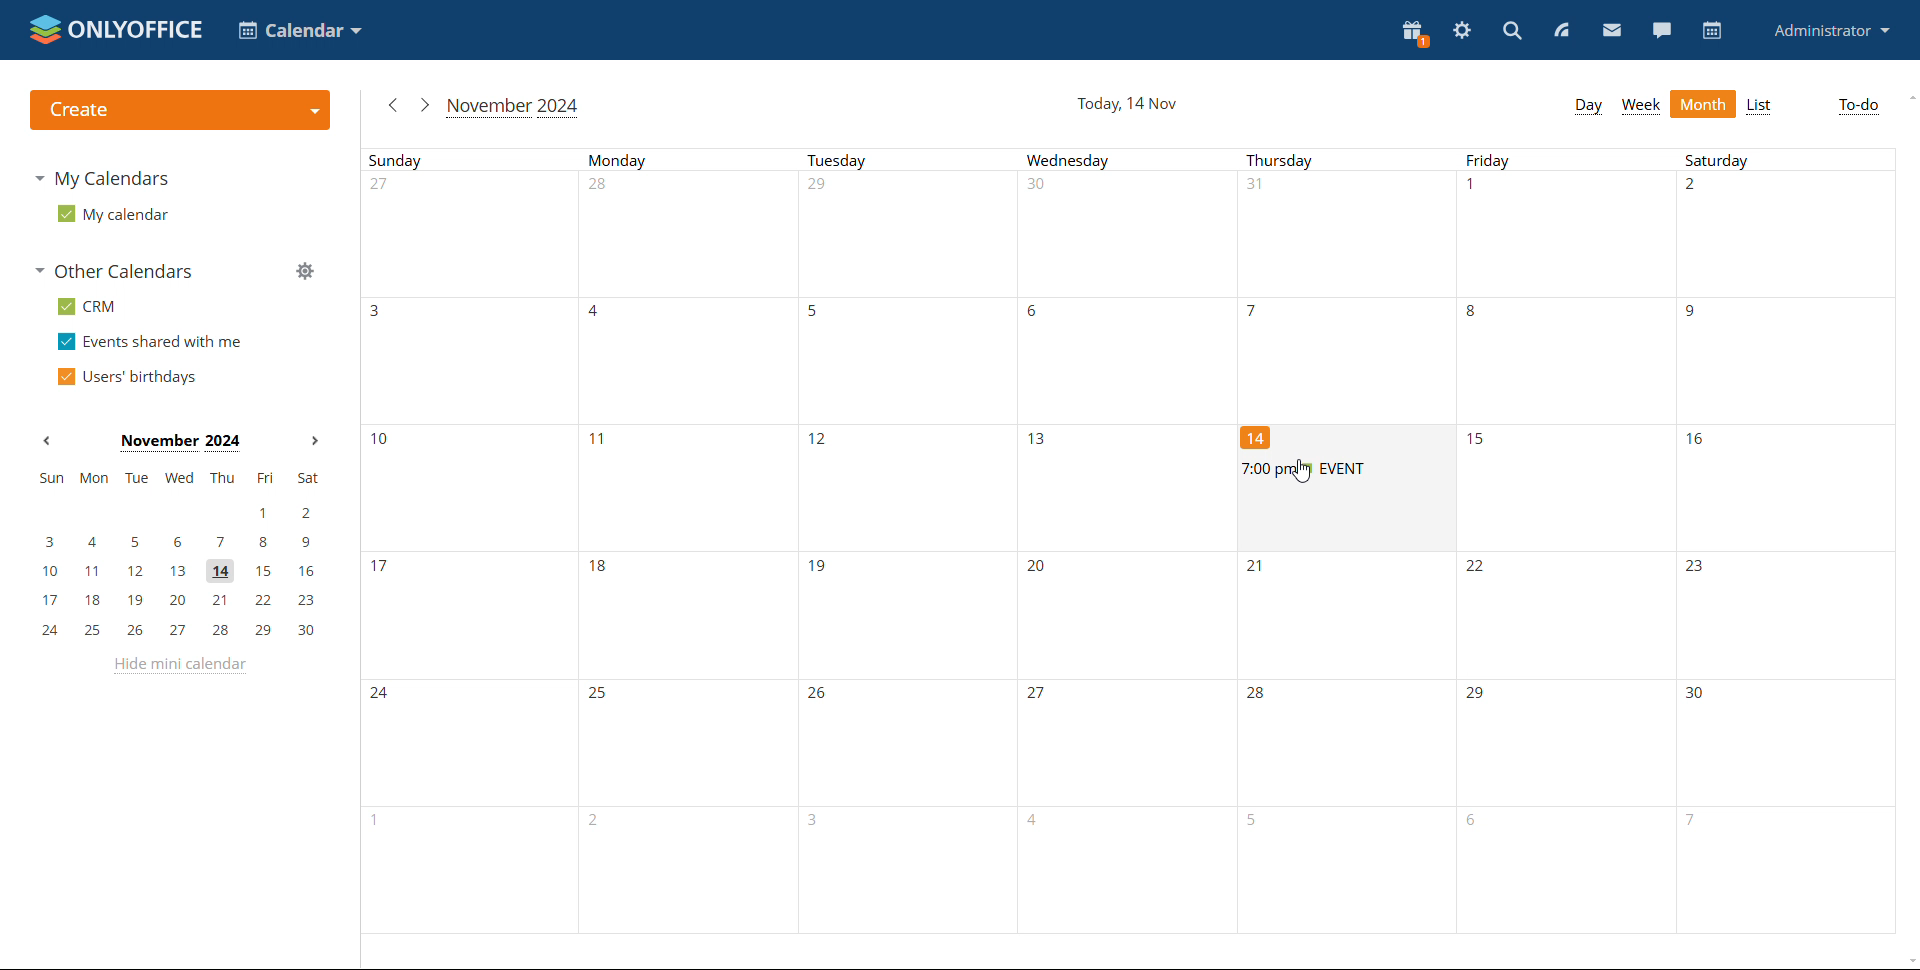  What do you see at coordinates (600, 570) in the screenshot?
I see `number` at bounding box center [600, 570].